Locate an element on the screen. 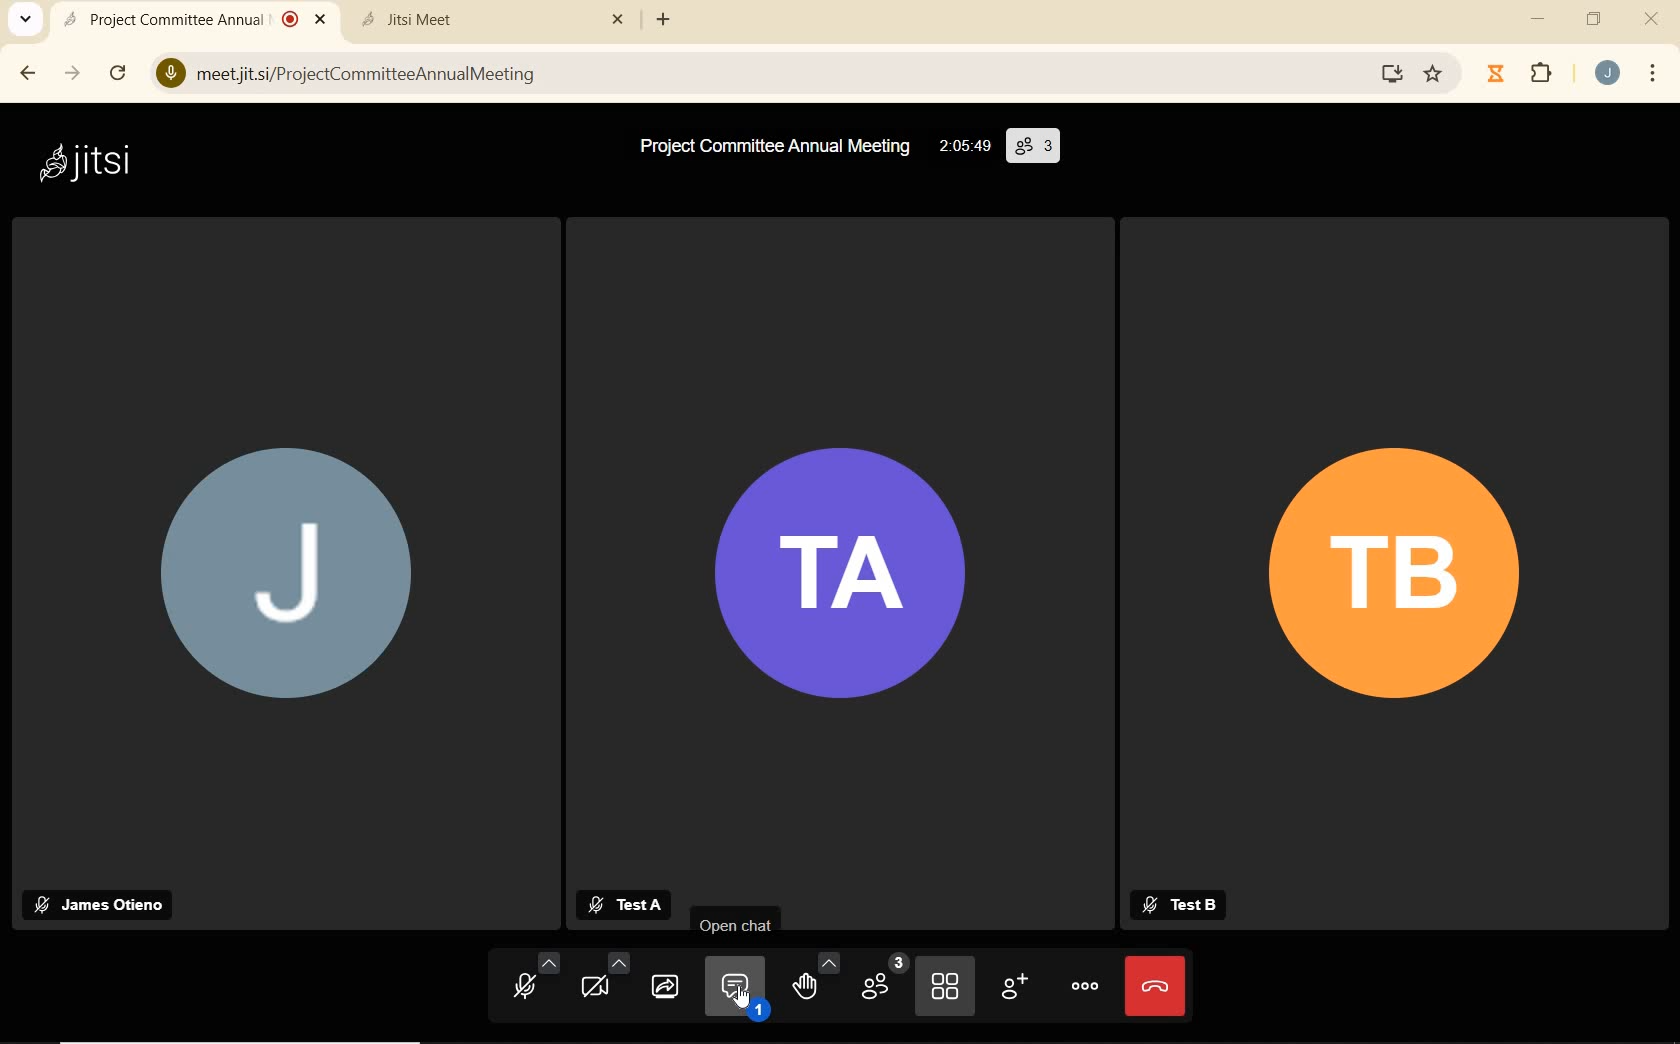 The width and height of the screenshot is (1680, 1044). forward is located at coordinates (72, 73).